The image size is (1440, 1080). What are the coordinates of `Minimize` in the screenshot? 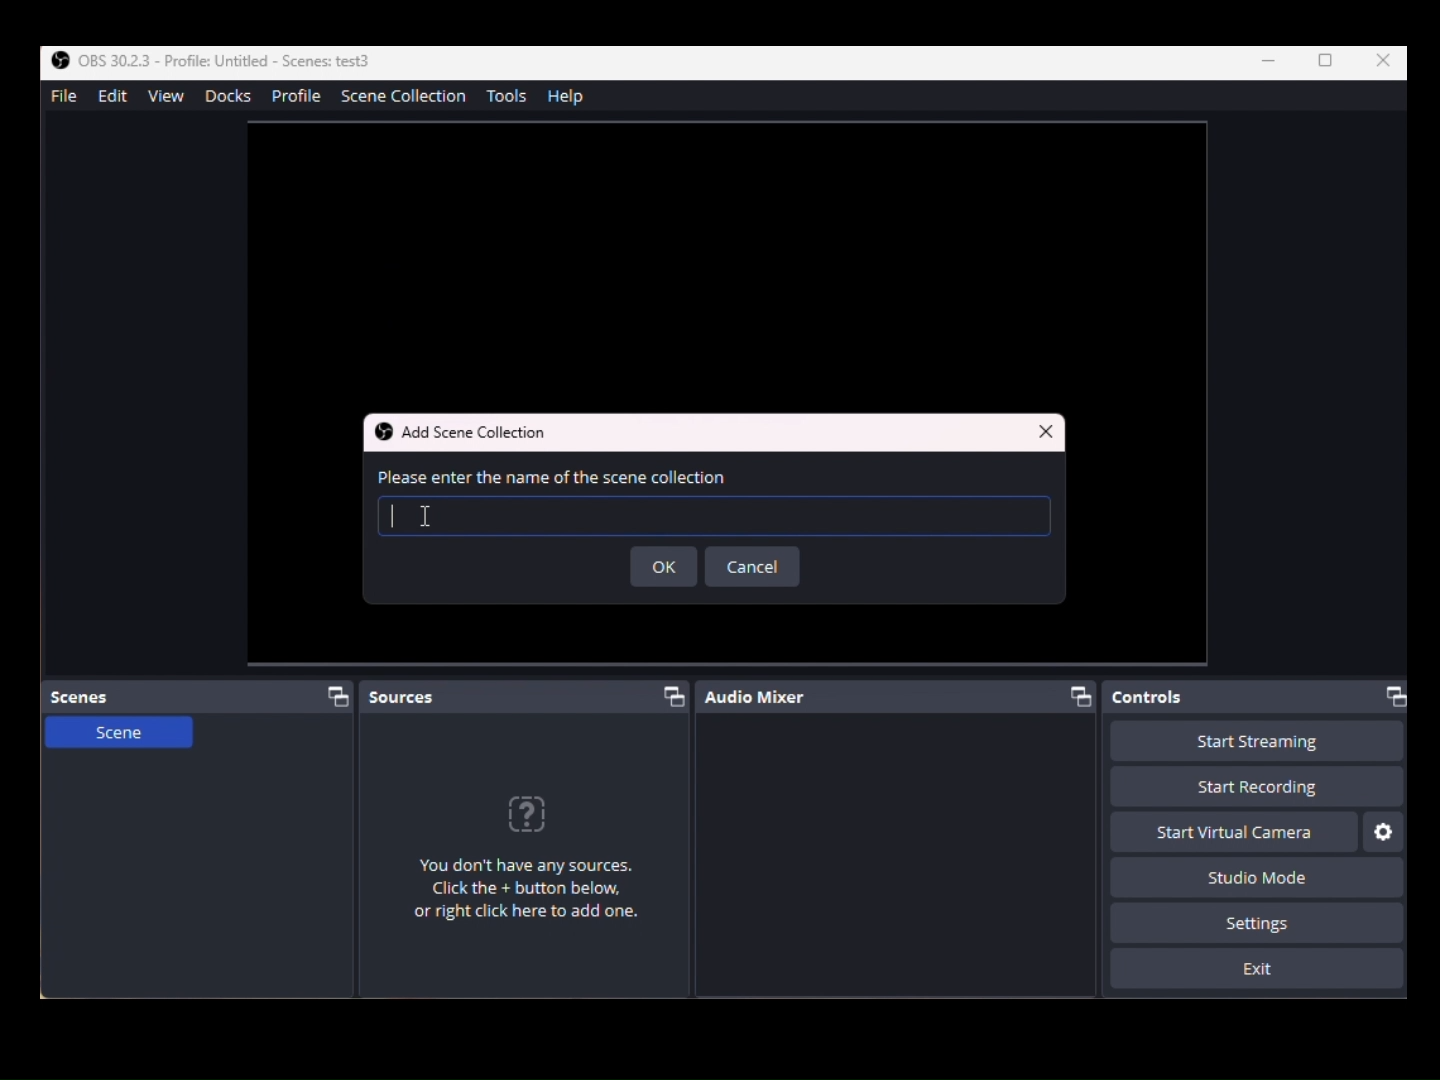 It's located at (1272, 62).